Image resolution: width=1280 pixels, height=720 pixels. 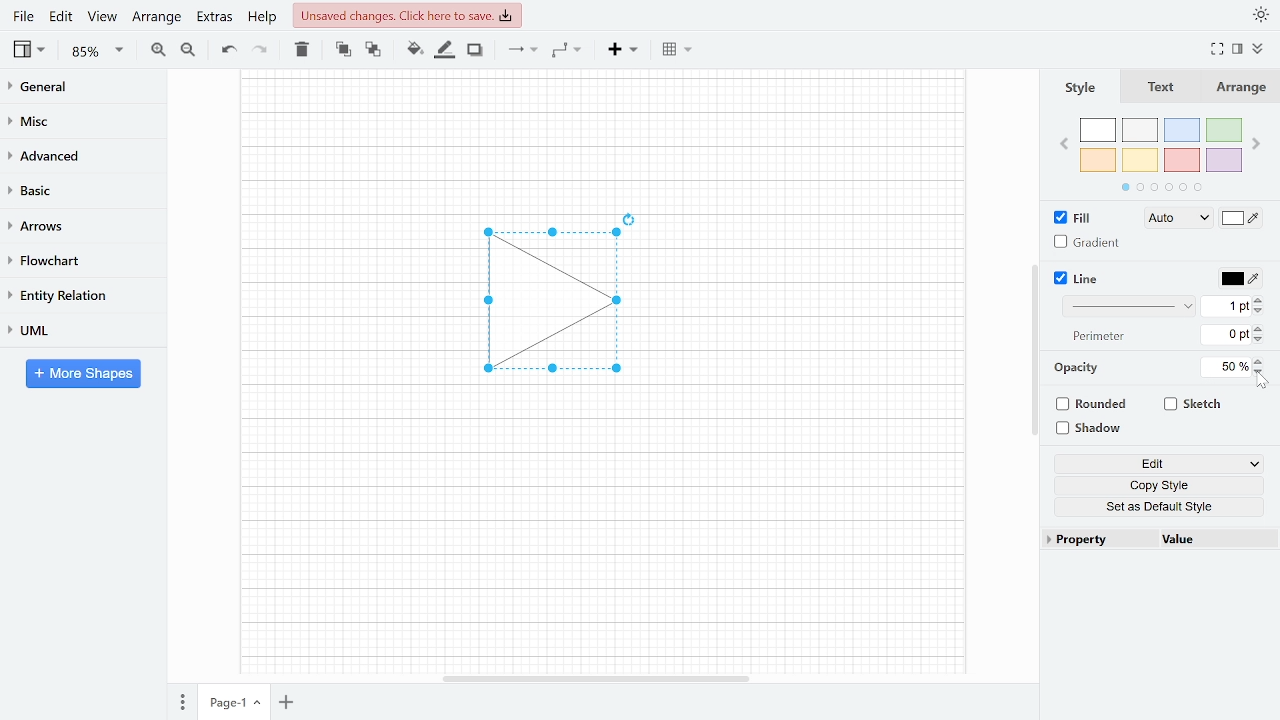 I want to click on Page options, so click(x=260, y=705).